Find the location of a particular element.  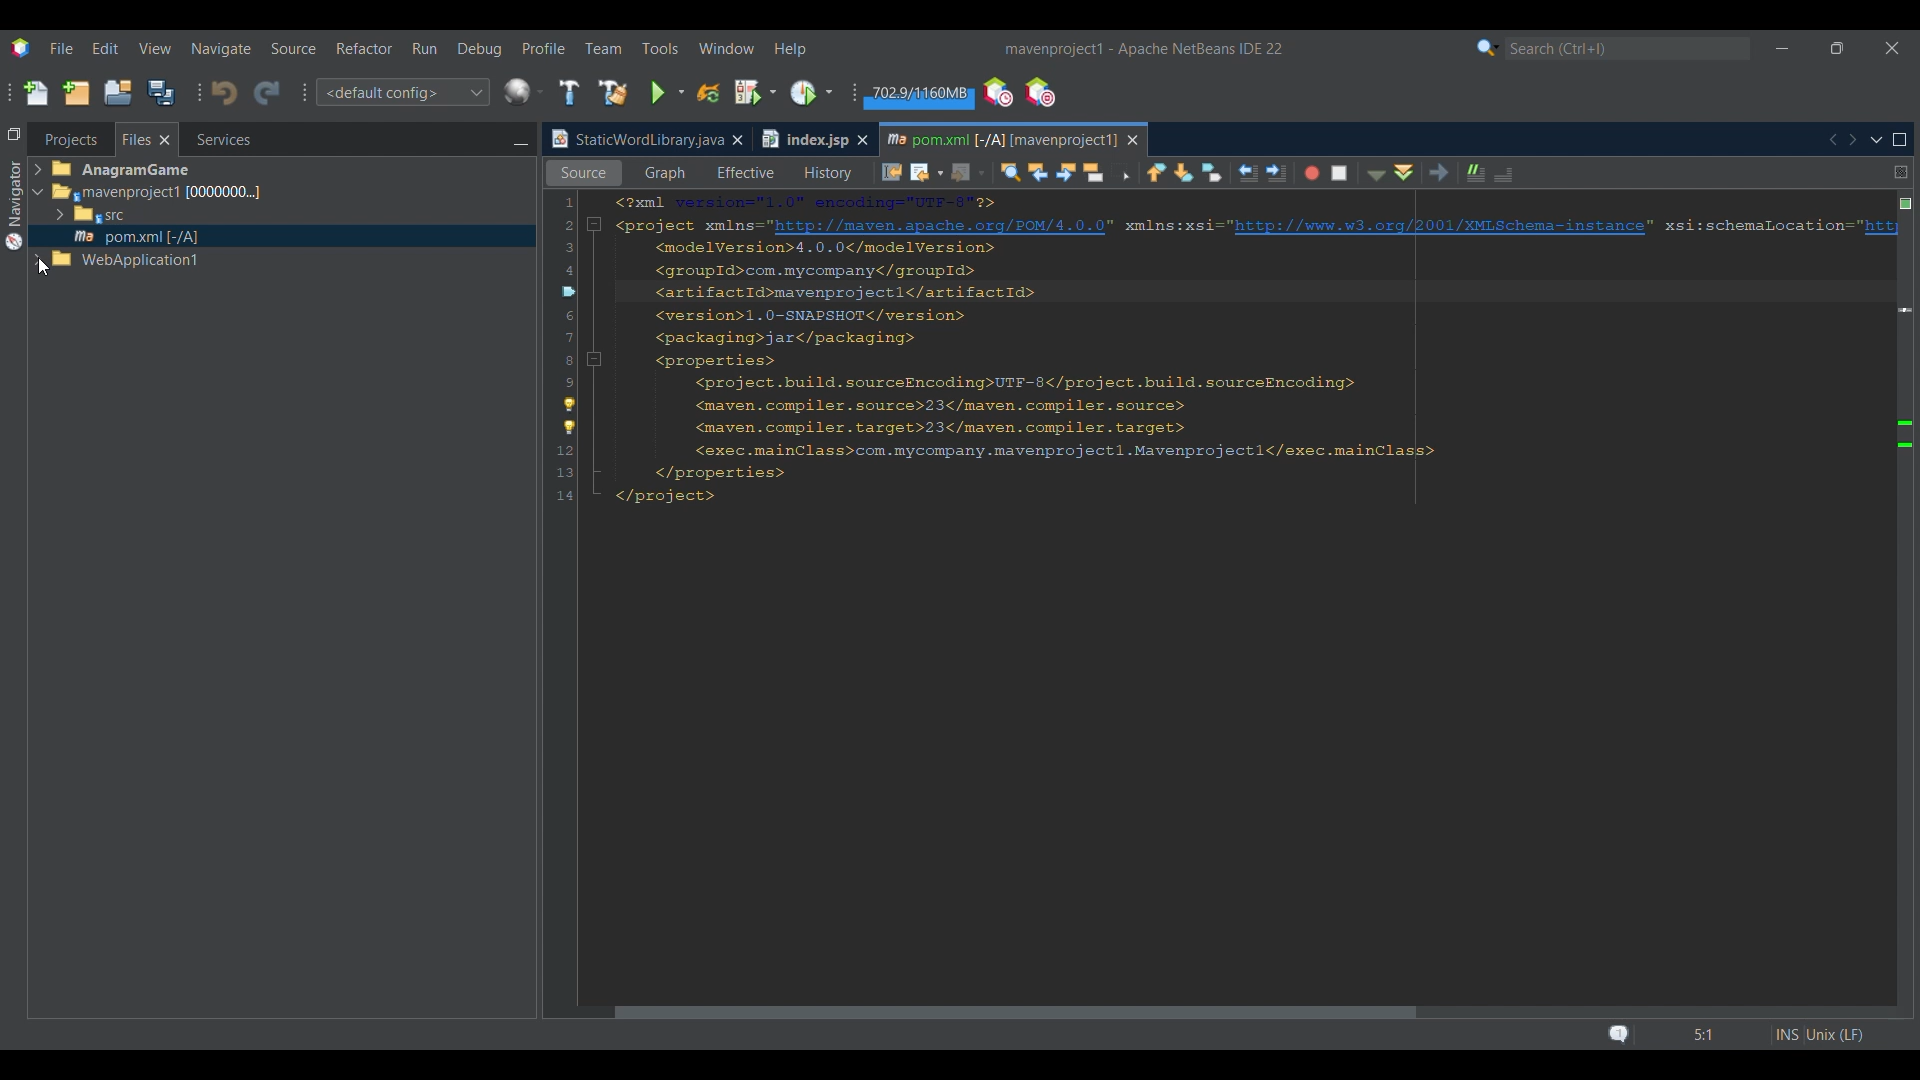

Project name added is located at coordinates (1143, 49).